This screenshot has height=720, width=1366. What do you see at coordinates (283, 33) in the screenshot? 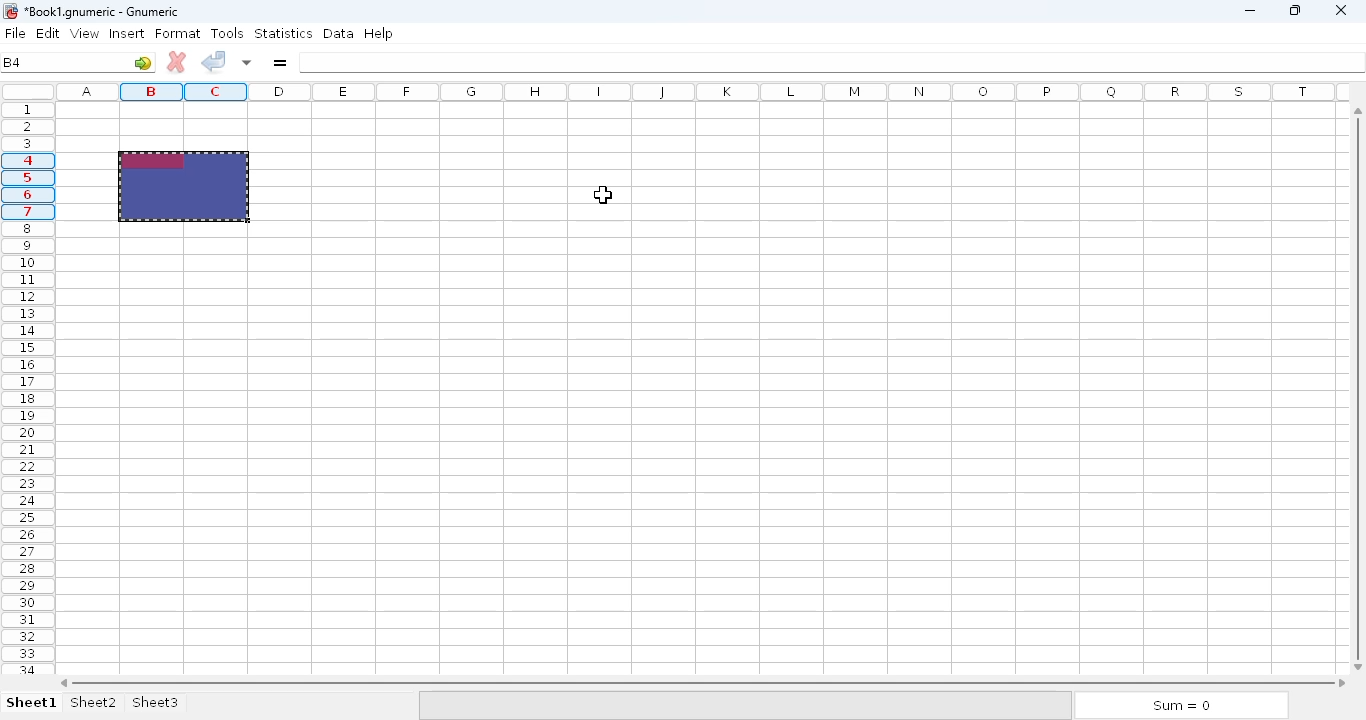
I see `statistics` at bounding box center [283, 33].